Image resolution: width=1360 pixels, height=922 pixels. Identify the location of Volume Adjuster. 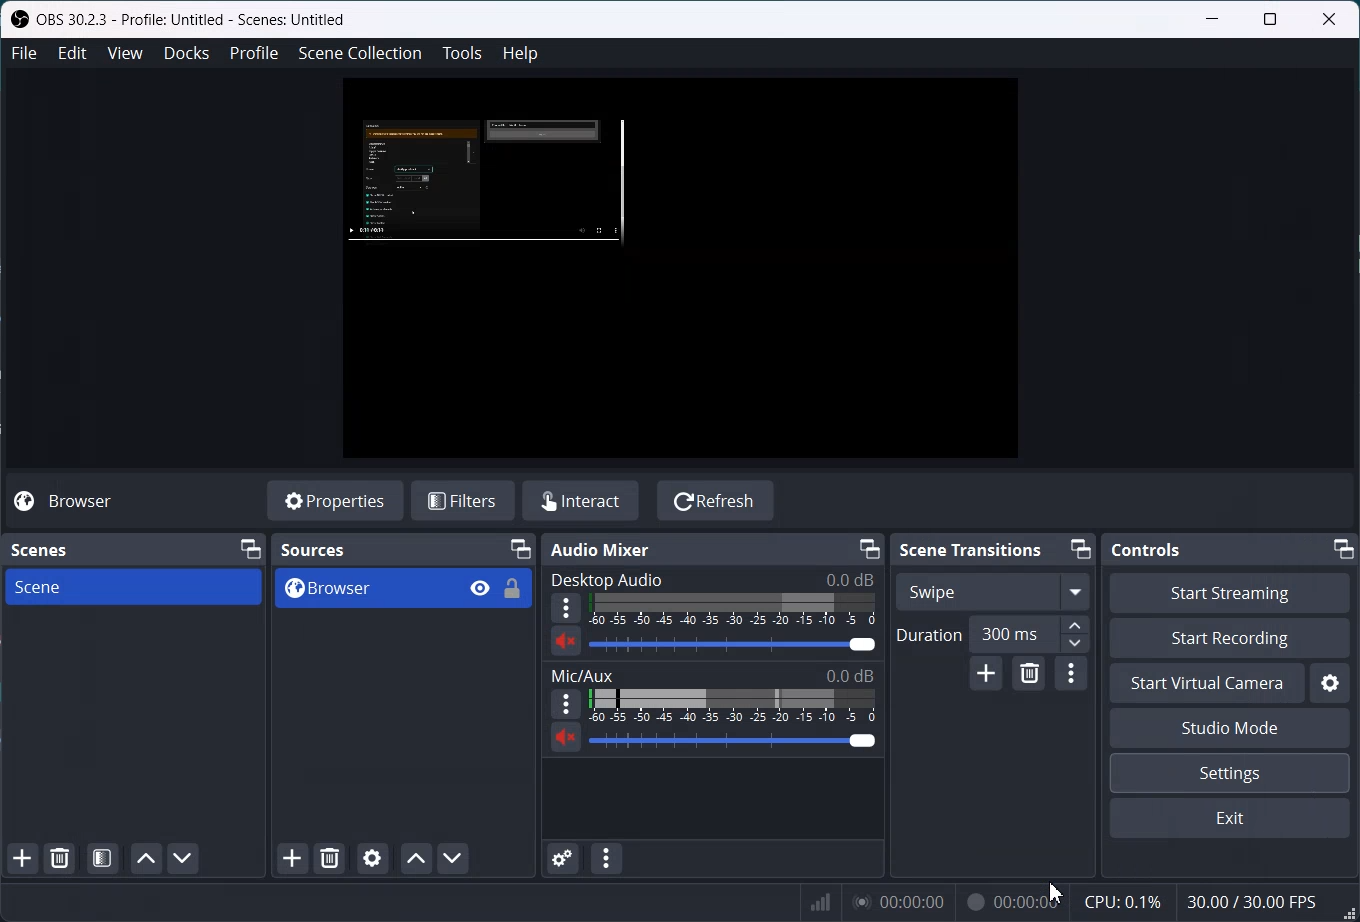
(732, 740).